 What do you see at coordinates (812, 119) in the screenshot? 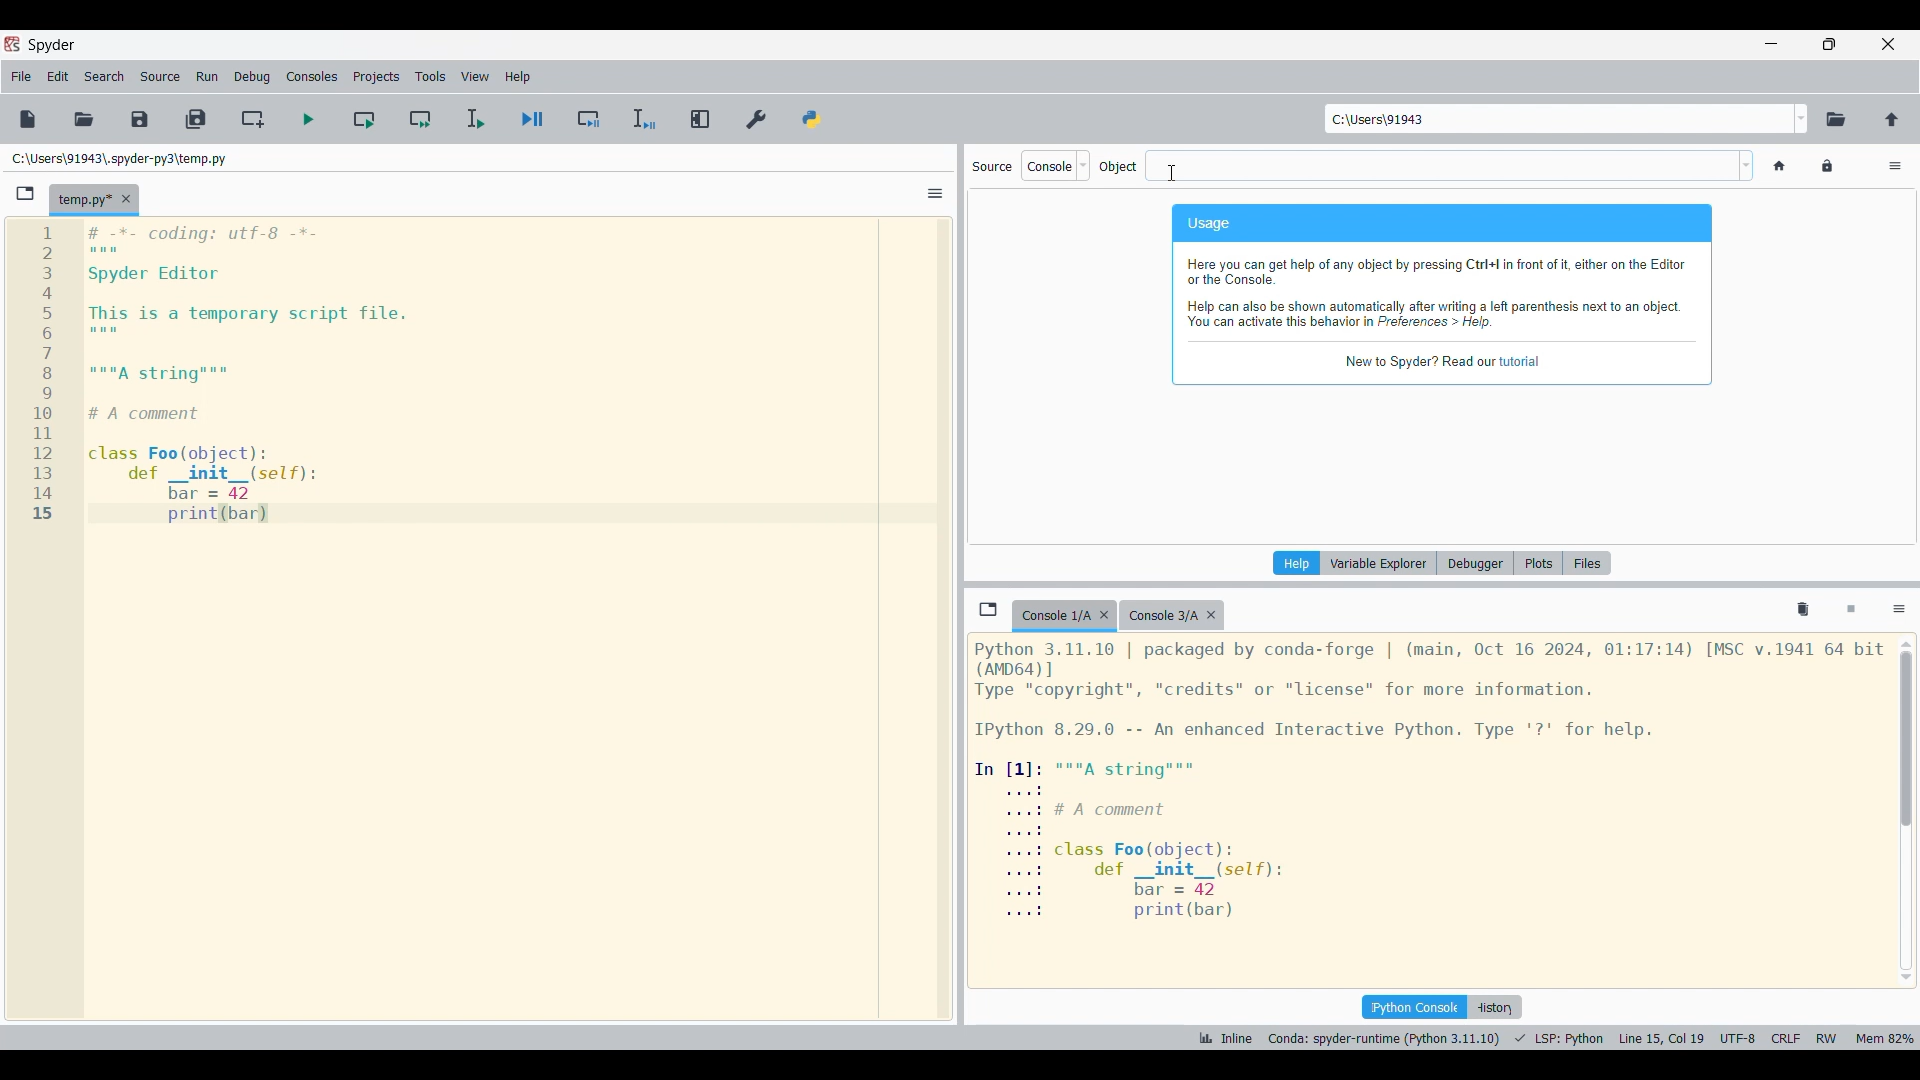
I see `PYTHONPATH manager` at bounding box center [812, 119].